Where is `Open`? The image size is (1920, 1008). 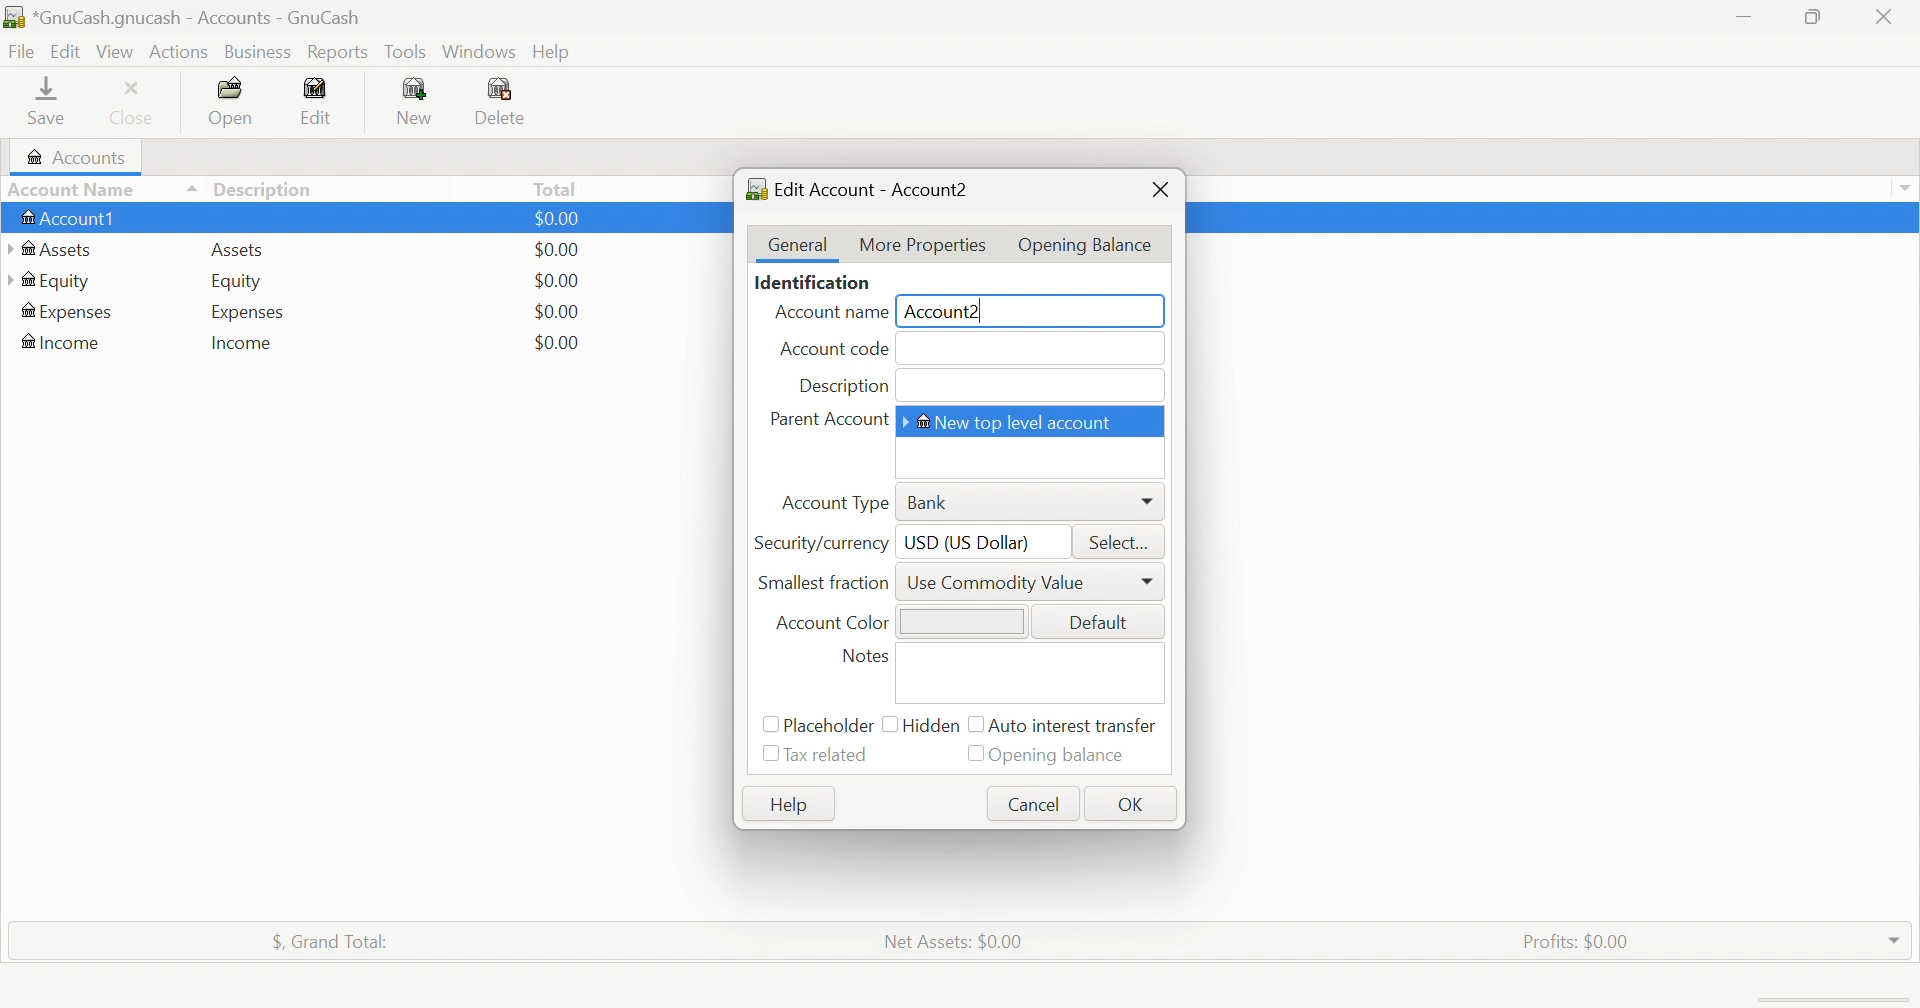 Open is located at coordinates (230, 99).